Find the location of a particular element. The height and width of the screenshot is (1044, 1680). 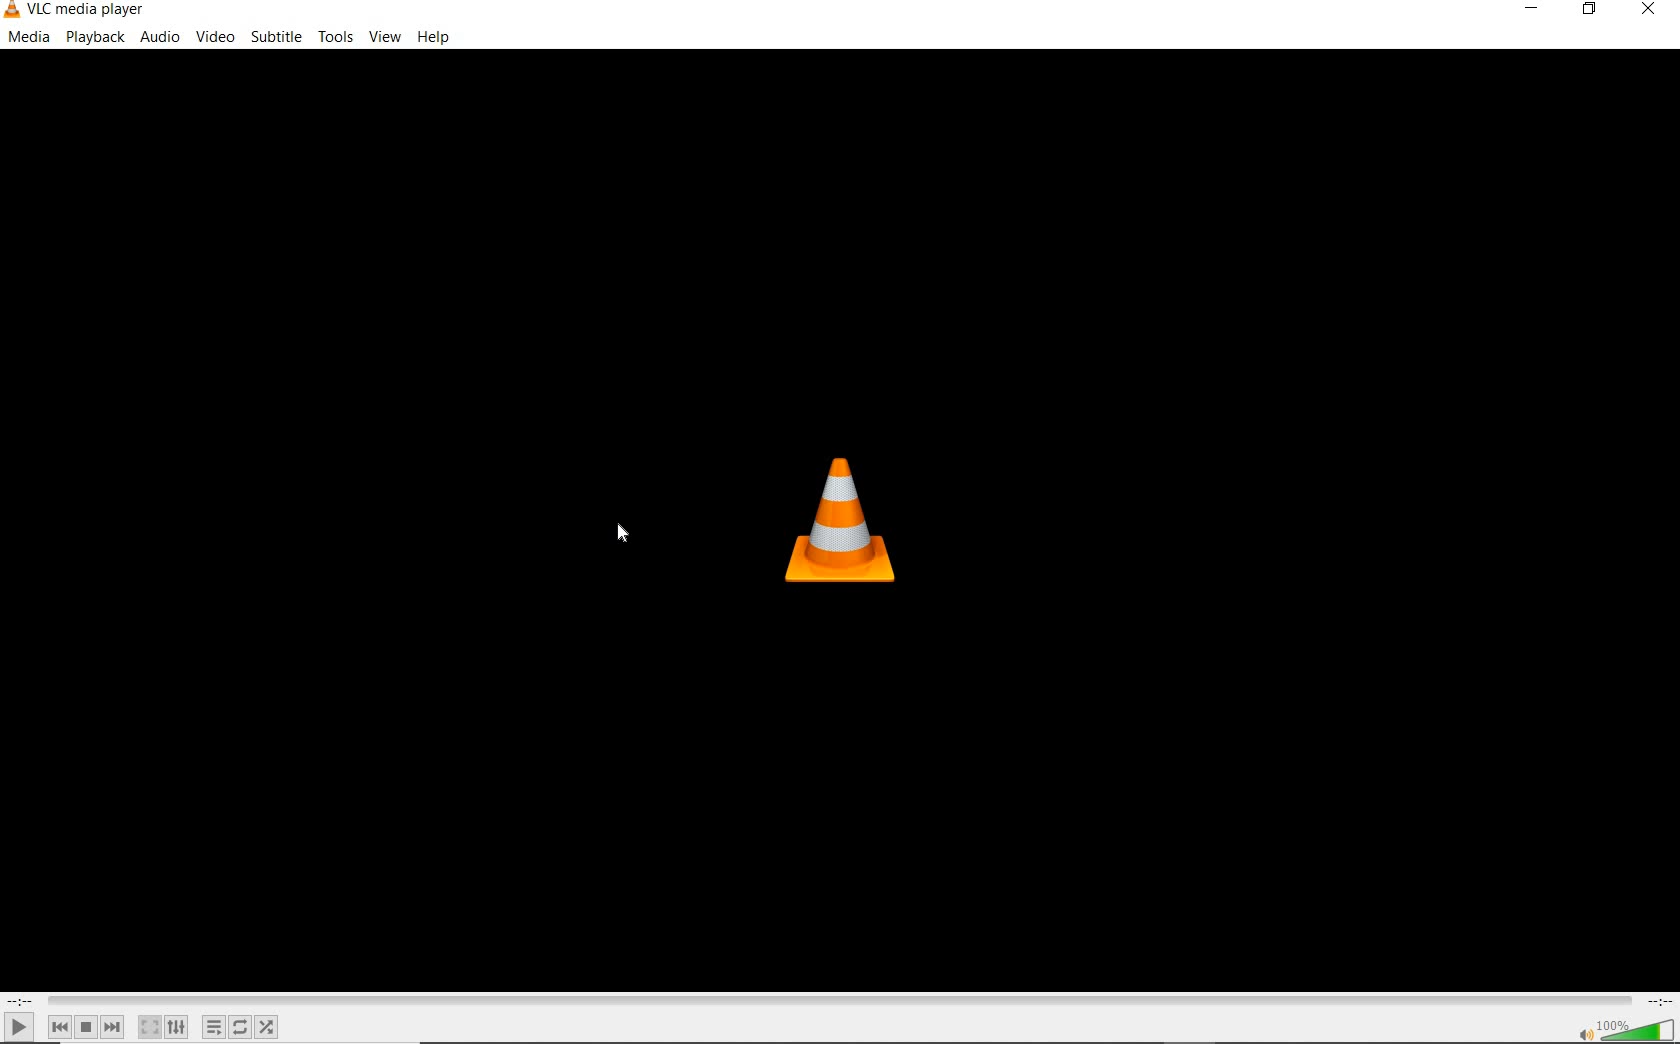

restore down is located at coordinates (1593, 10).